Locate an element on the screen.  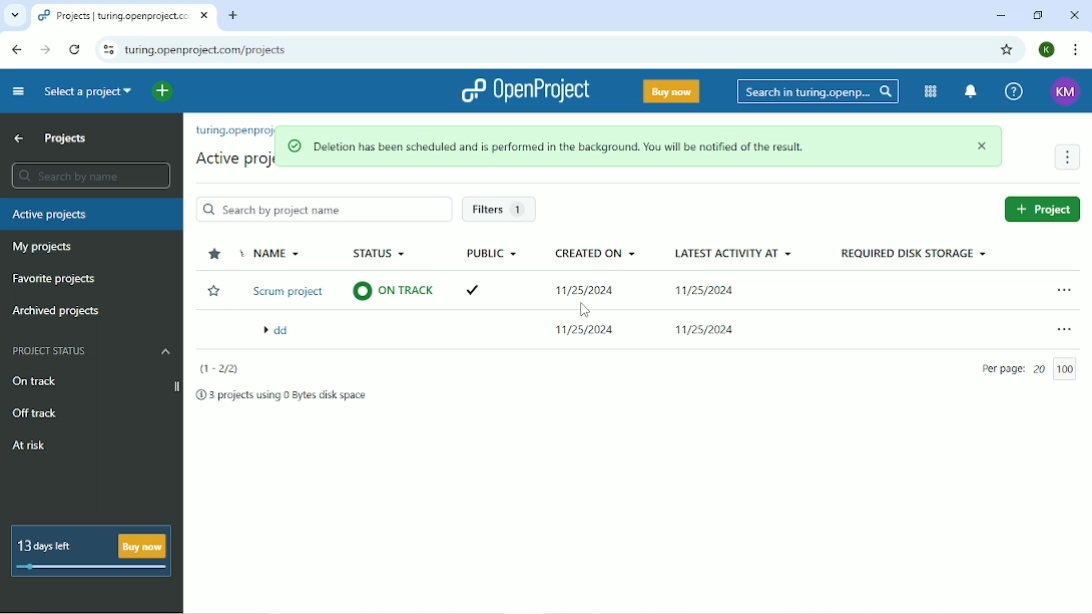
11/25/2024 is located at coordinates (708, 289).